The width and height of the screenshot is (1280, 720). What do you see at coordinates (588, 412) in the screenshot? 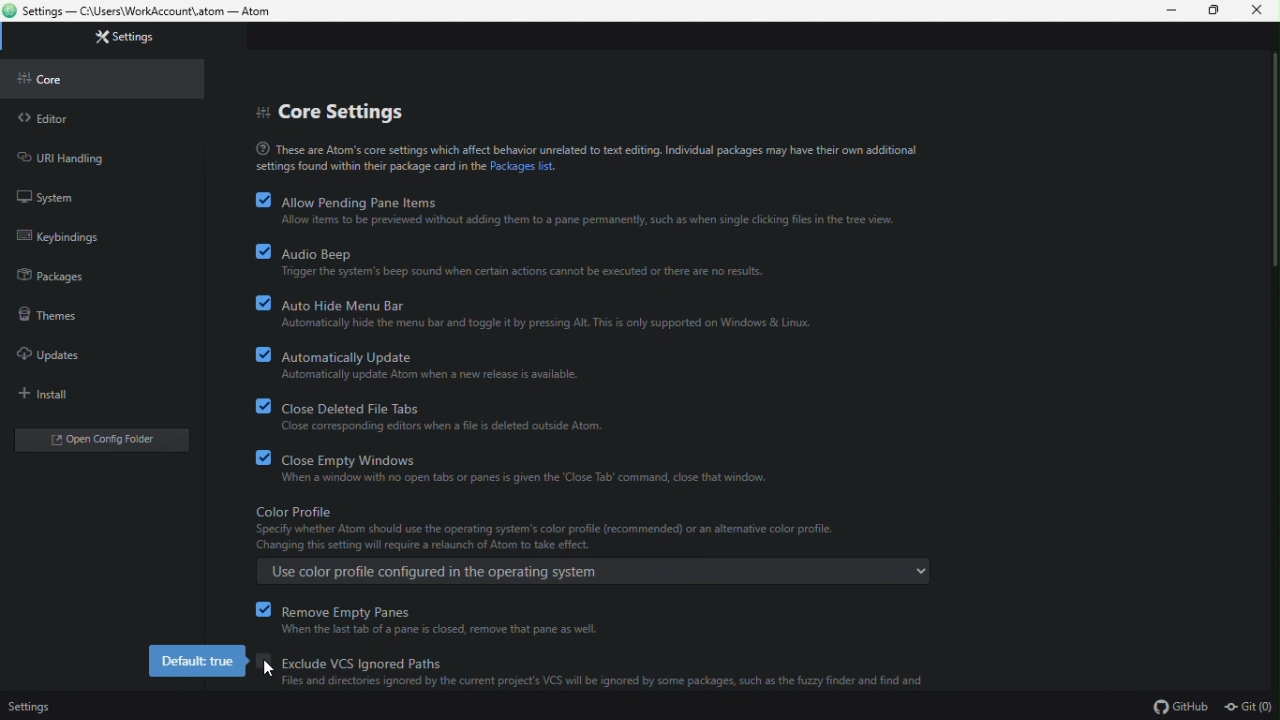
I see `Close deleted file tabs` at bounding box center [588, 412].